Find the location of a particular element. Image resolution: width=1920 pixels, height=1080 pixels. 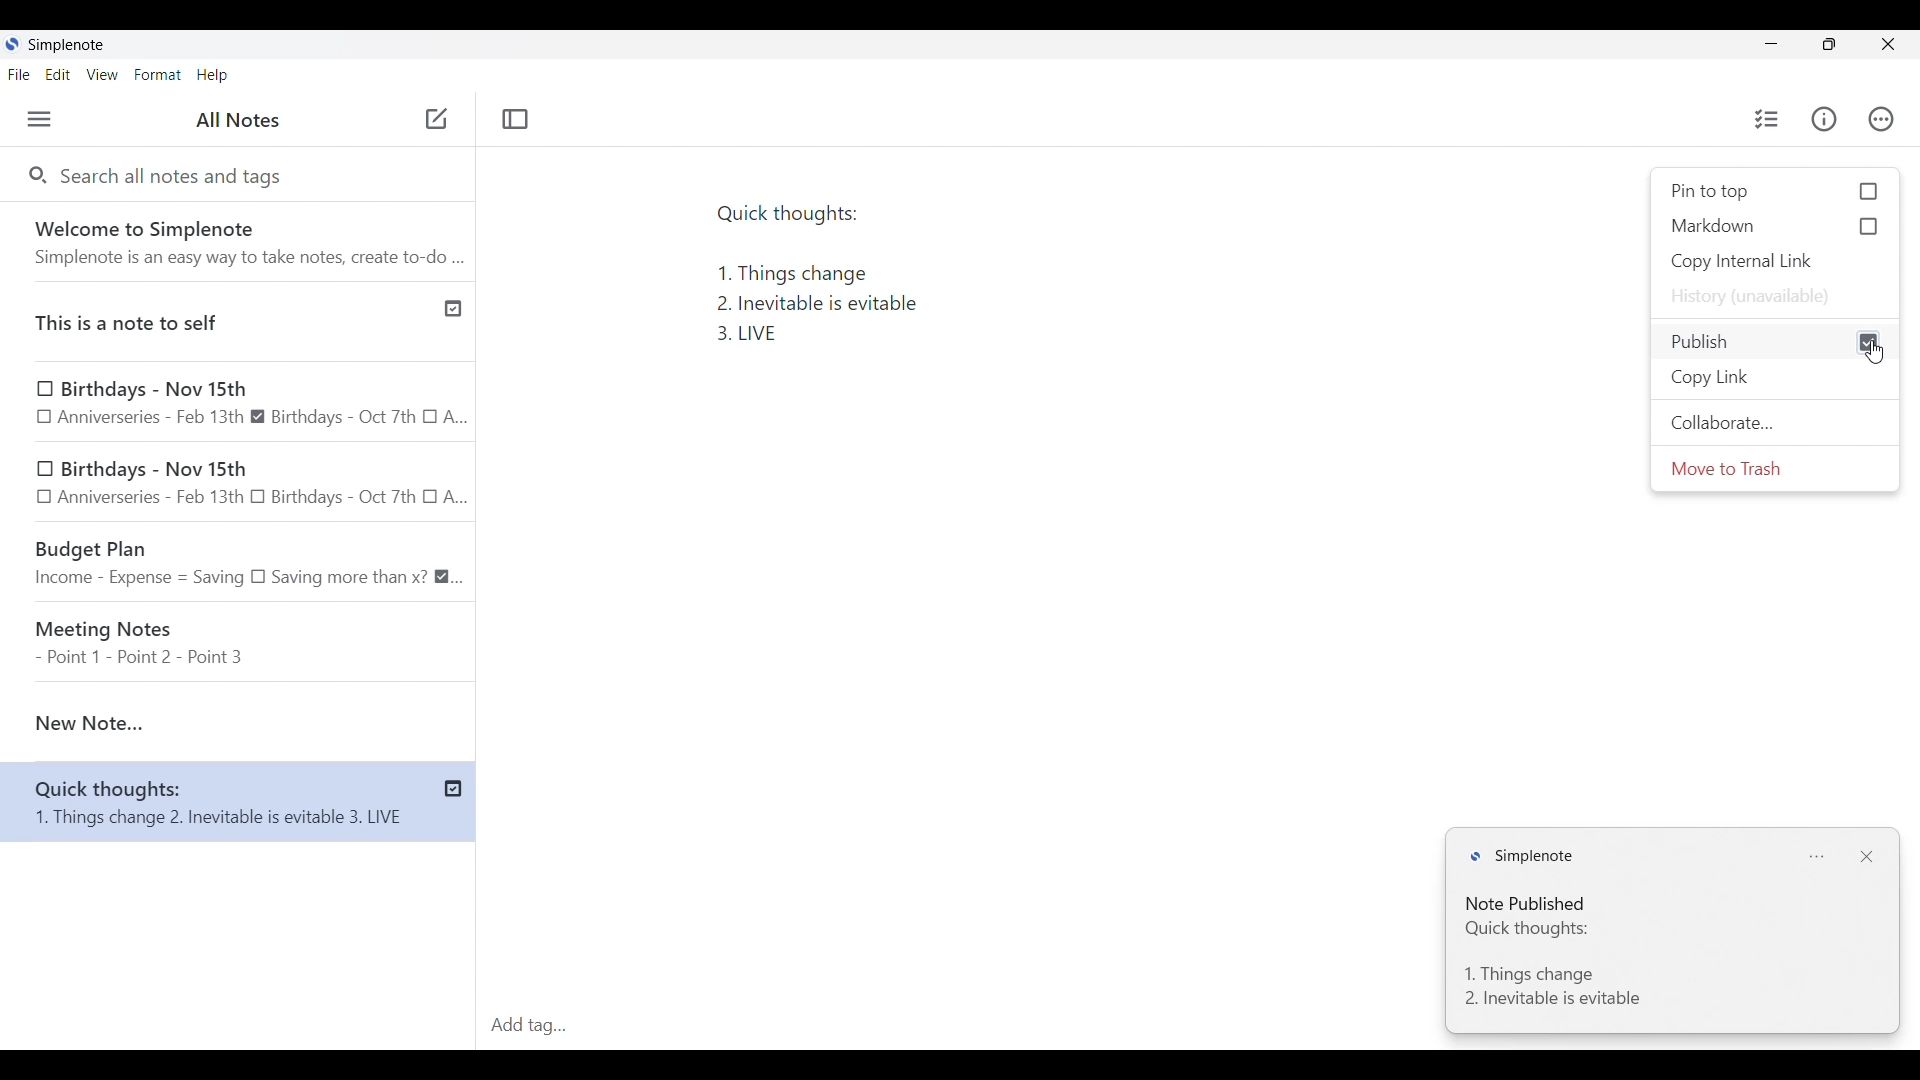

Published note indicated by check icon is located at coordinates (239, 326).